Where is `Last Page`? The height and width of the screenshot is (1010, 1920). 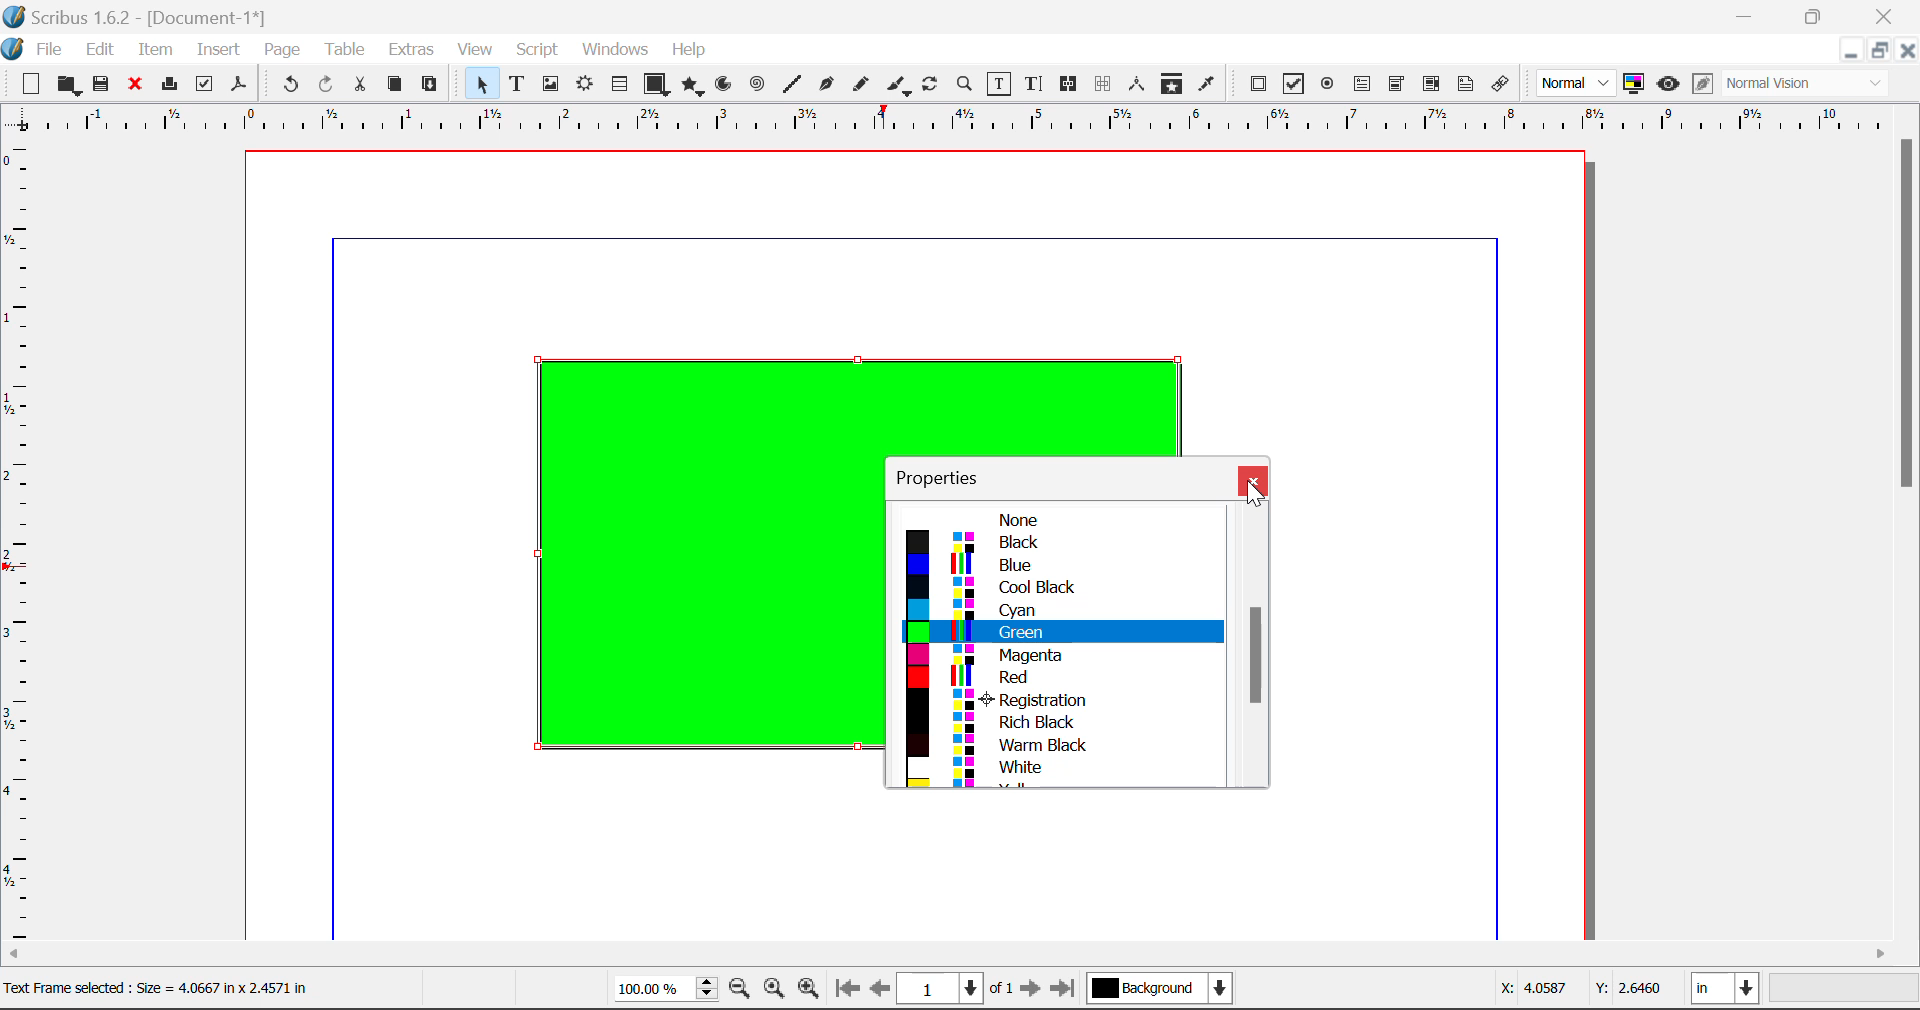
Last Page is located at coordinates (1066, 991).